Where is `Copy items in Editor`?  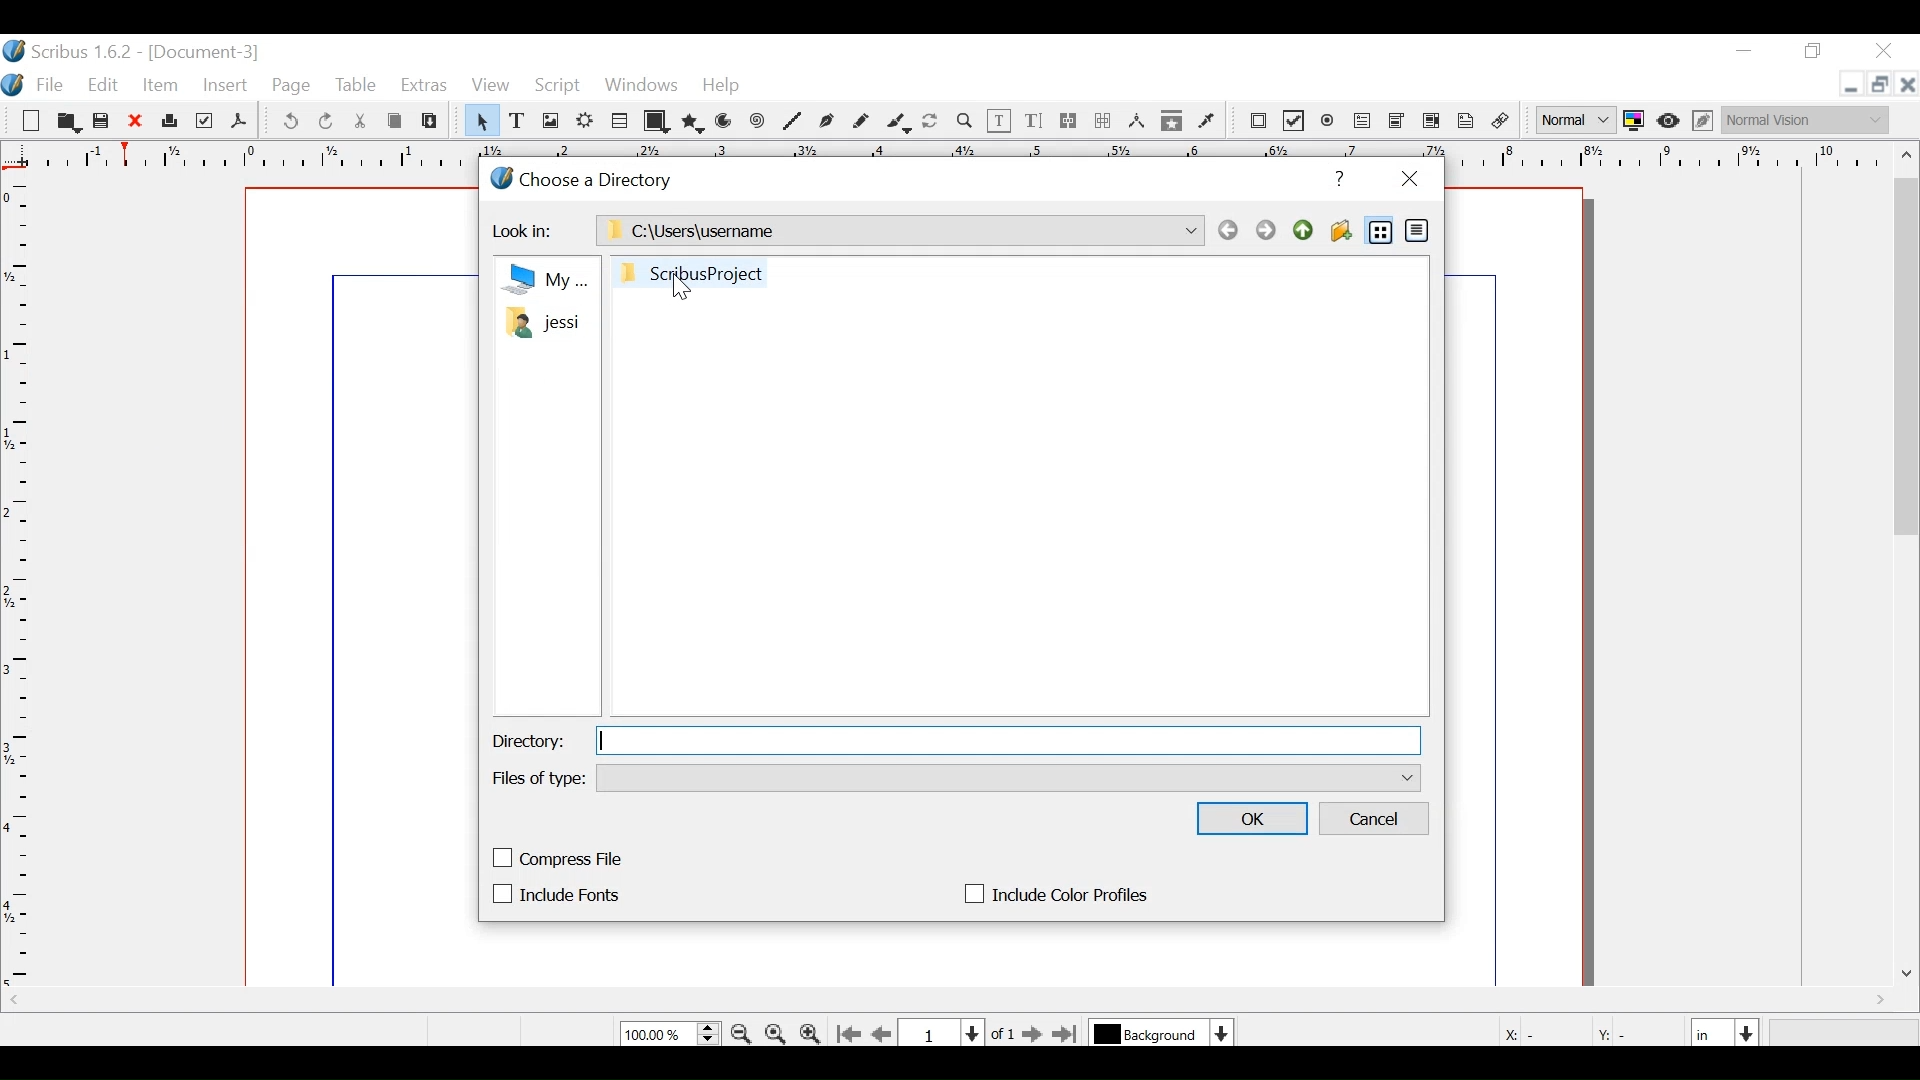 Copy items in Editor is located at coordinates (1172, 122).